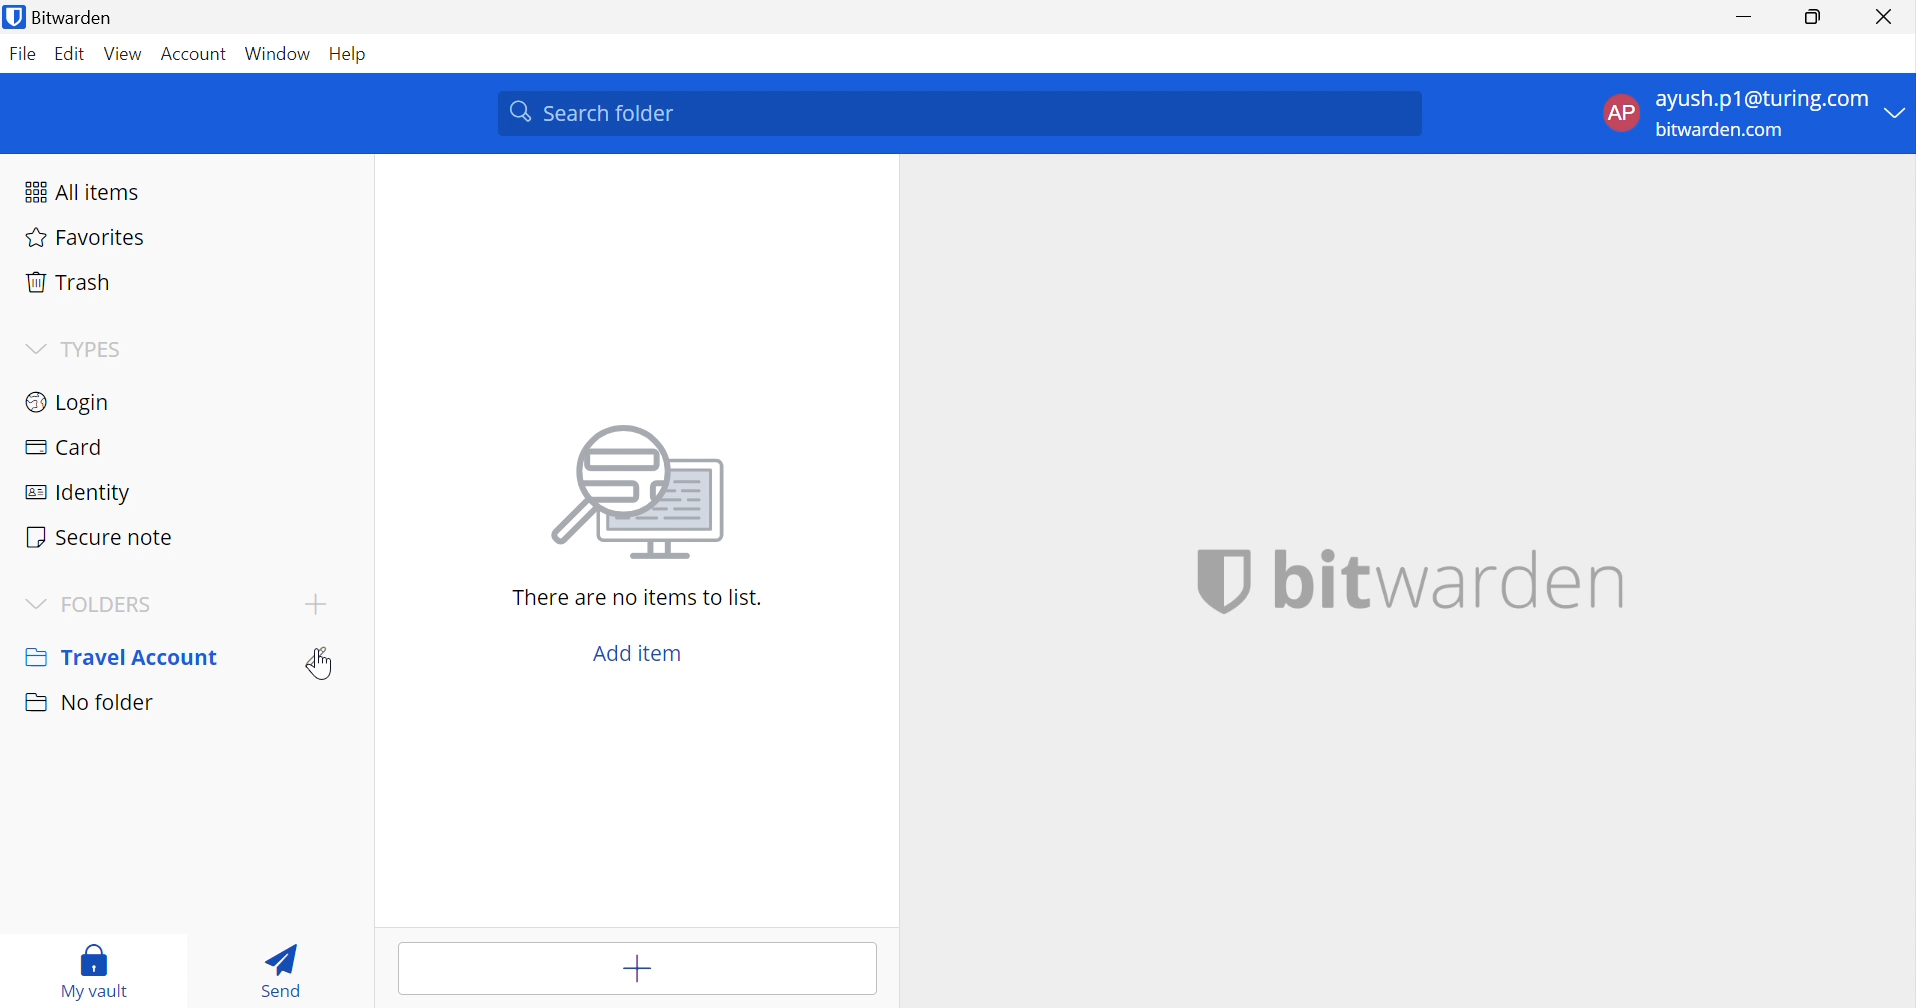 Image resolution: width=1916 pixels, height=1008 pixels. What do you see at coordinates (65, 447) in the screenshot?
I see `Card` at bounding box center [65, 447].